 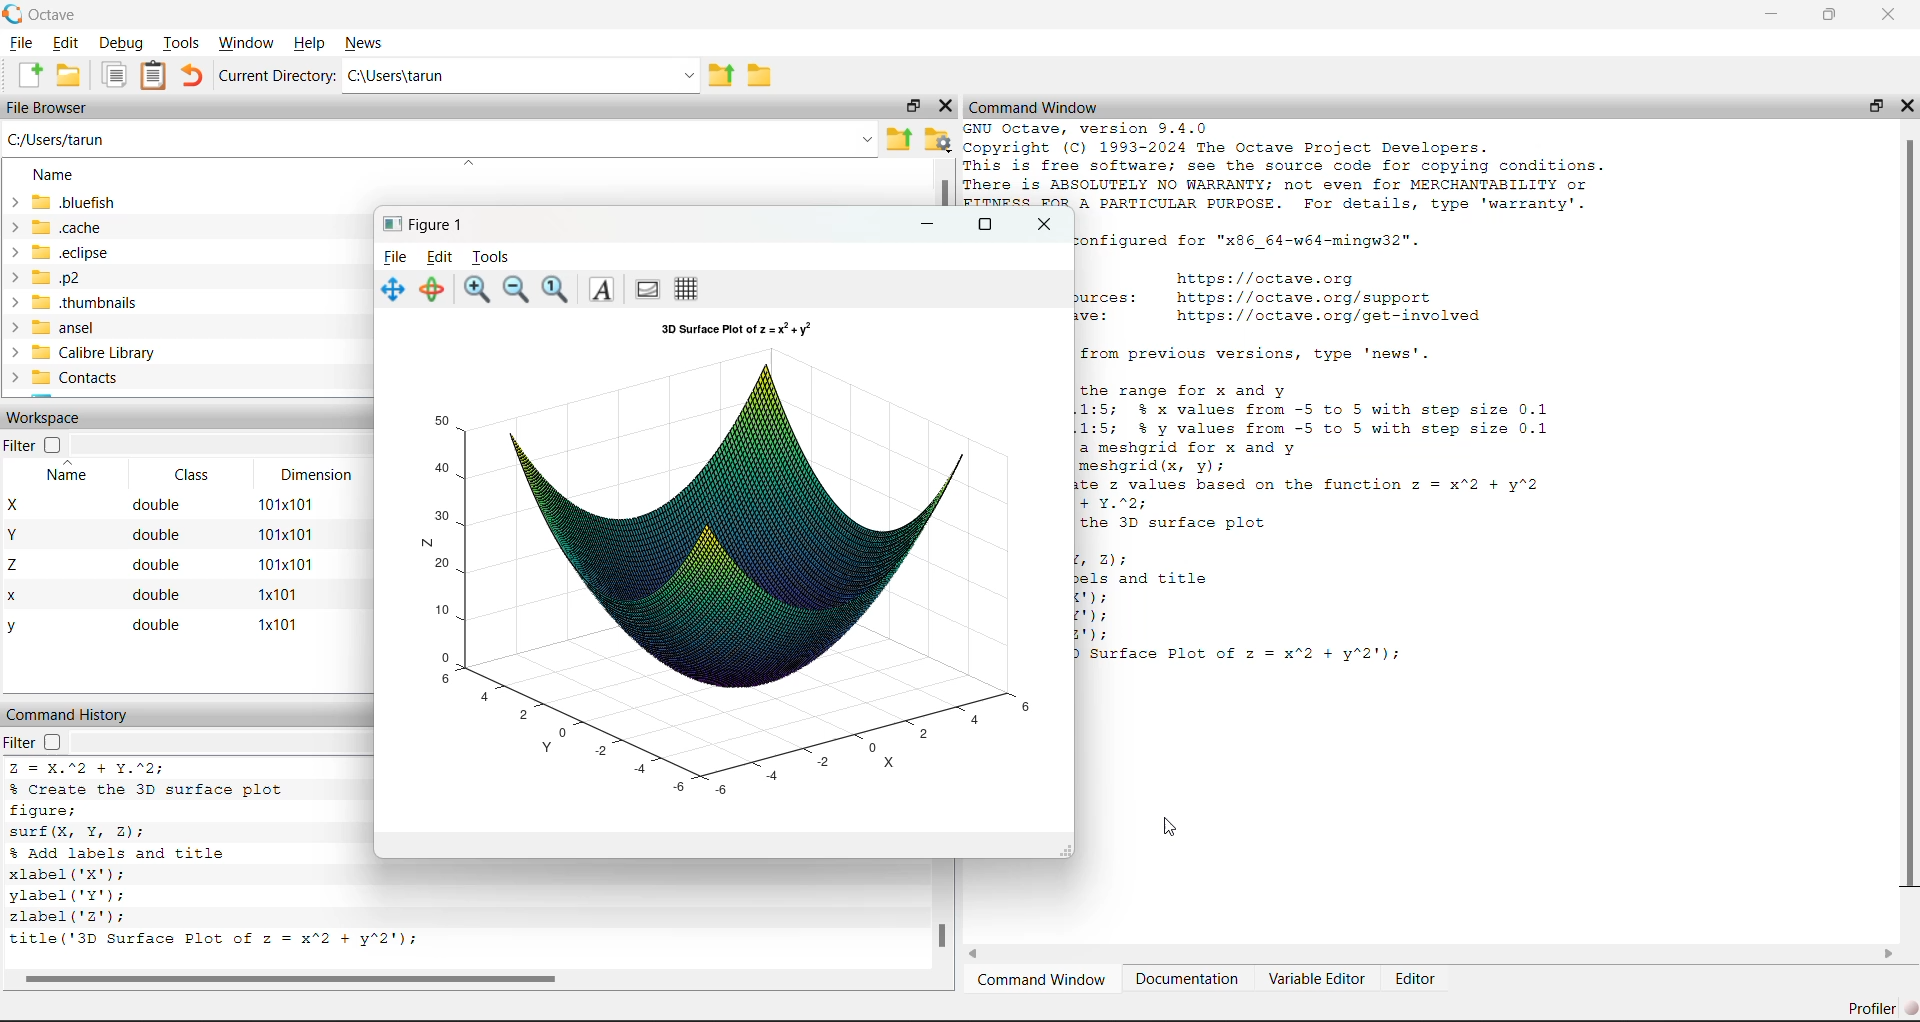 What do you see at coordinates (470, 980) in the screenshot?
I see `Scroll` at bounding box center [470, 980].